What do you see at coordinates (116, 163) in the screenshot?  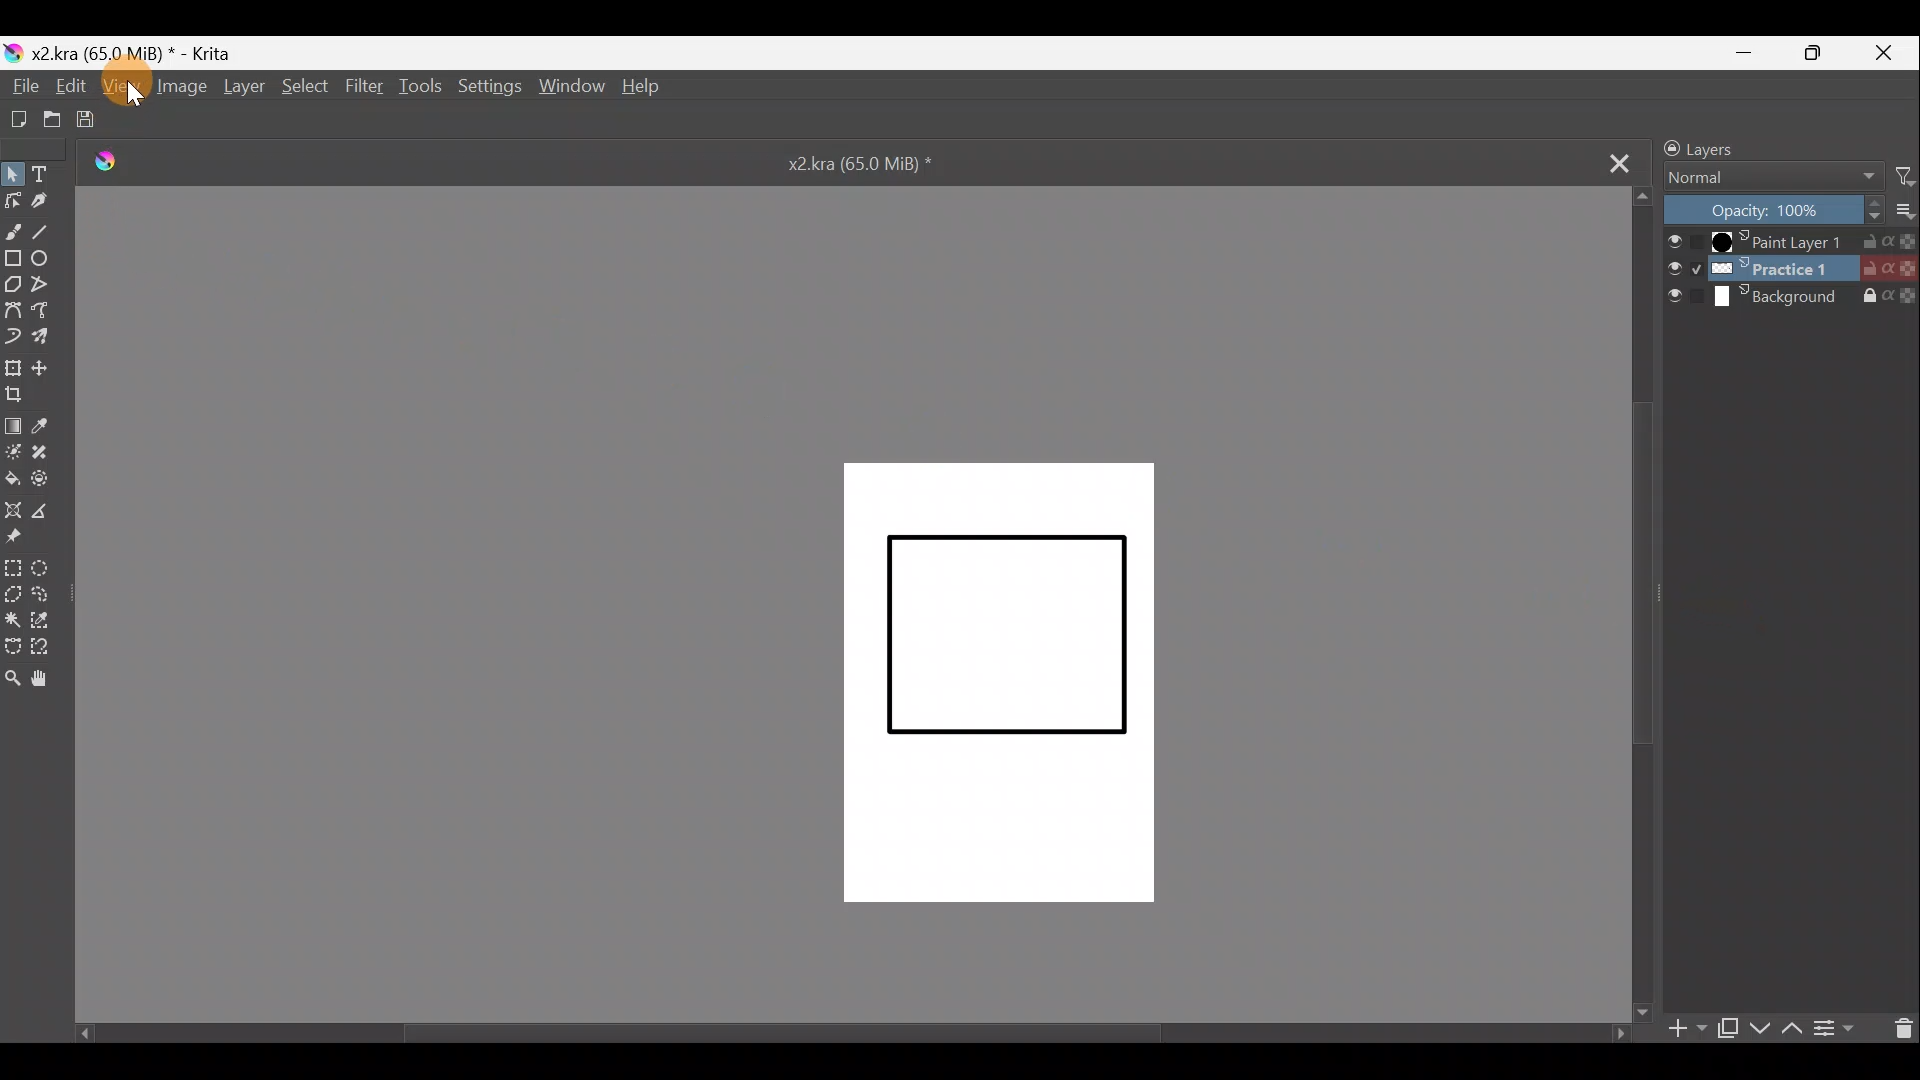 I see `Logo` at bounding box center [116, 163].